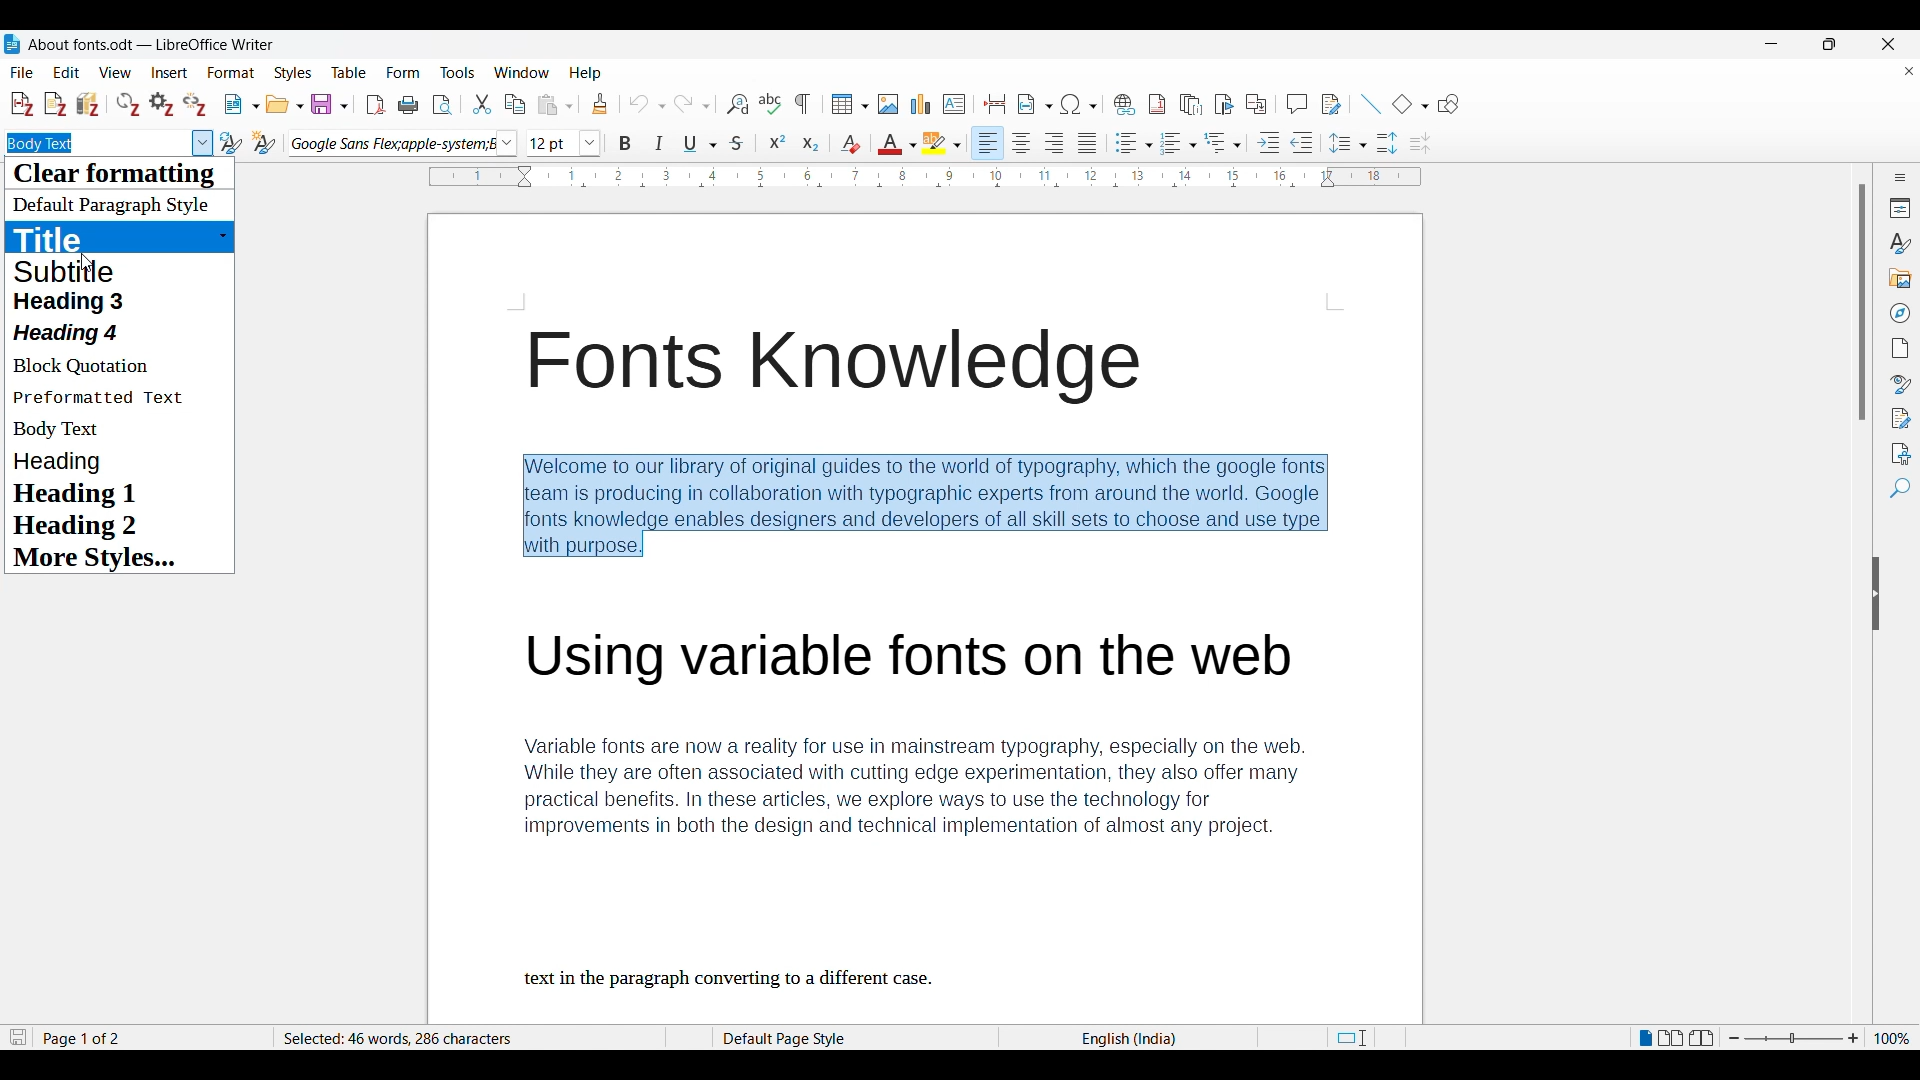 This screenshot has height=1080, width=1920. What do you see at coordinates (444, 105) in the screenshot?
I see `Toggle print preview` at bounding box center [444, 105].